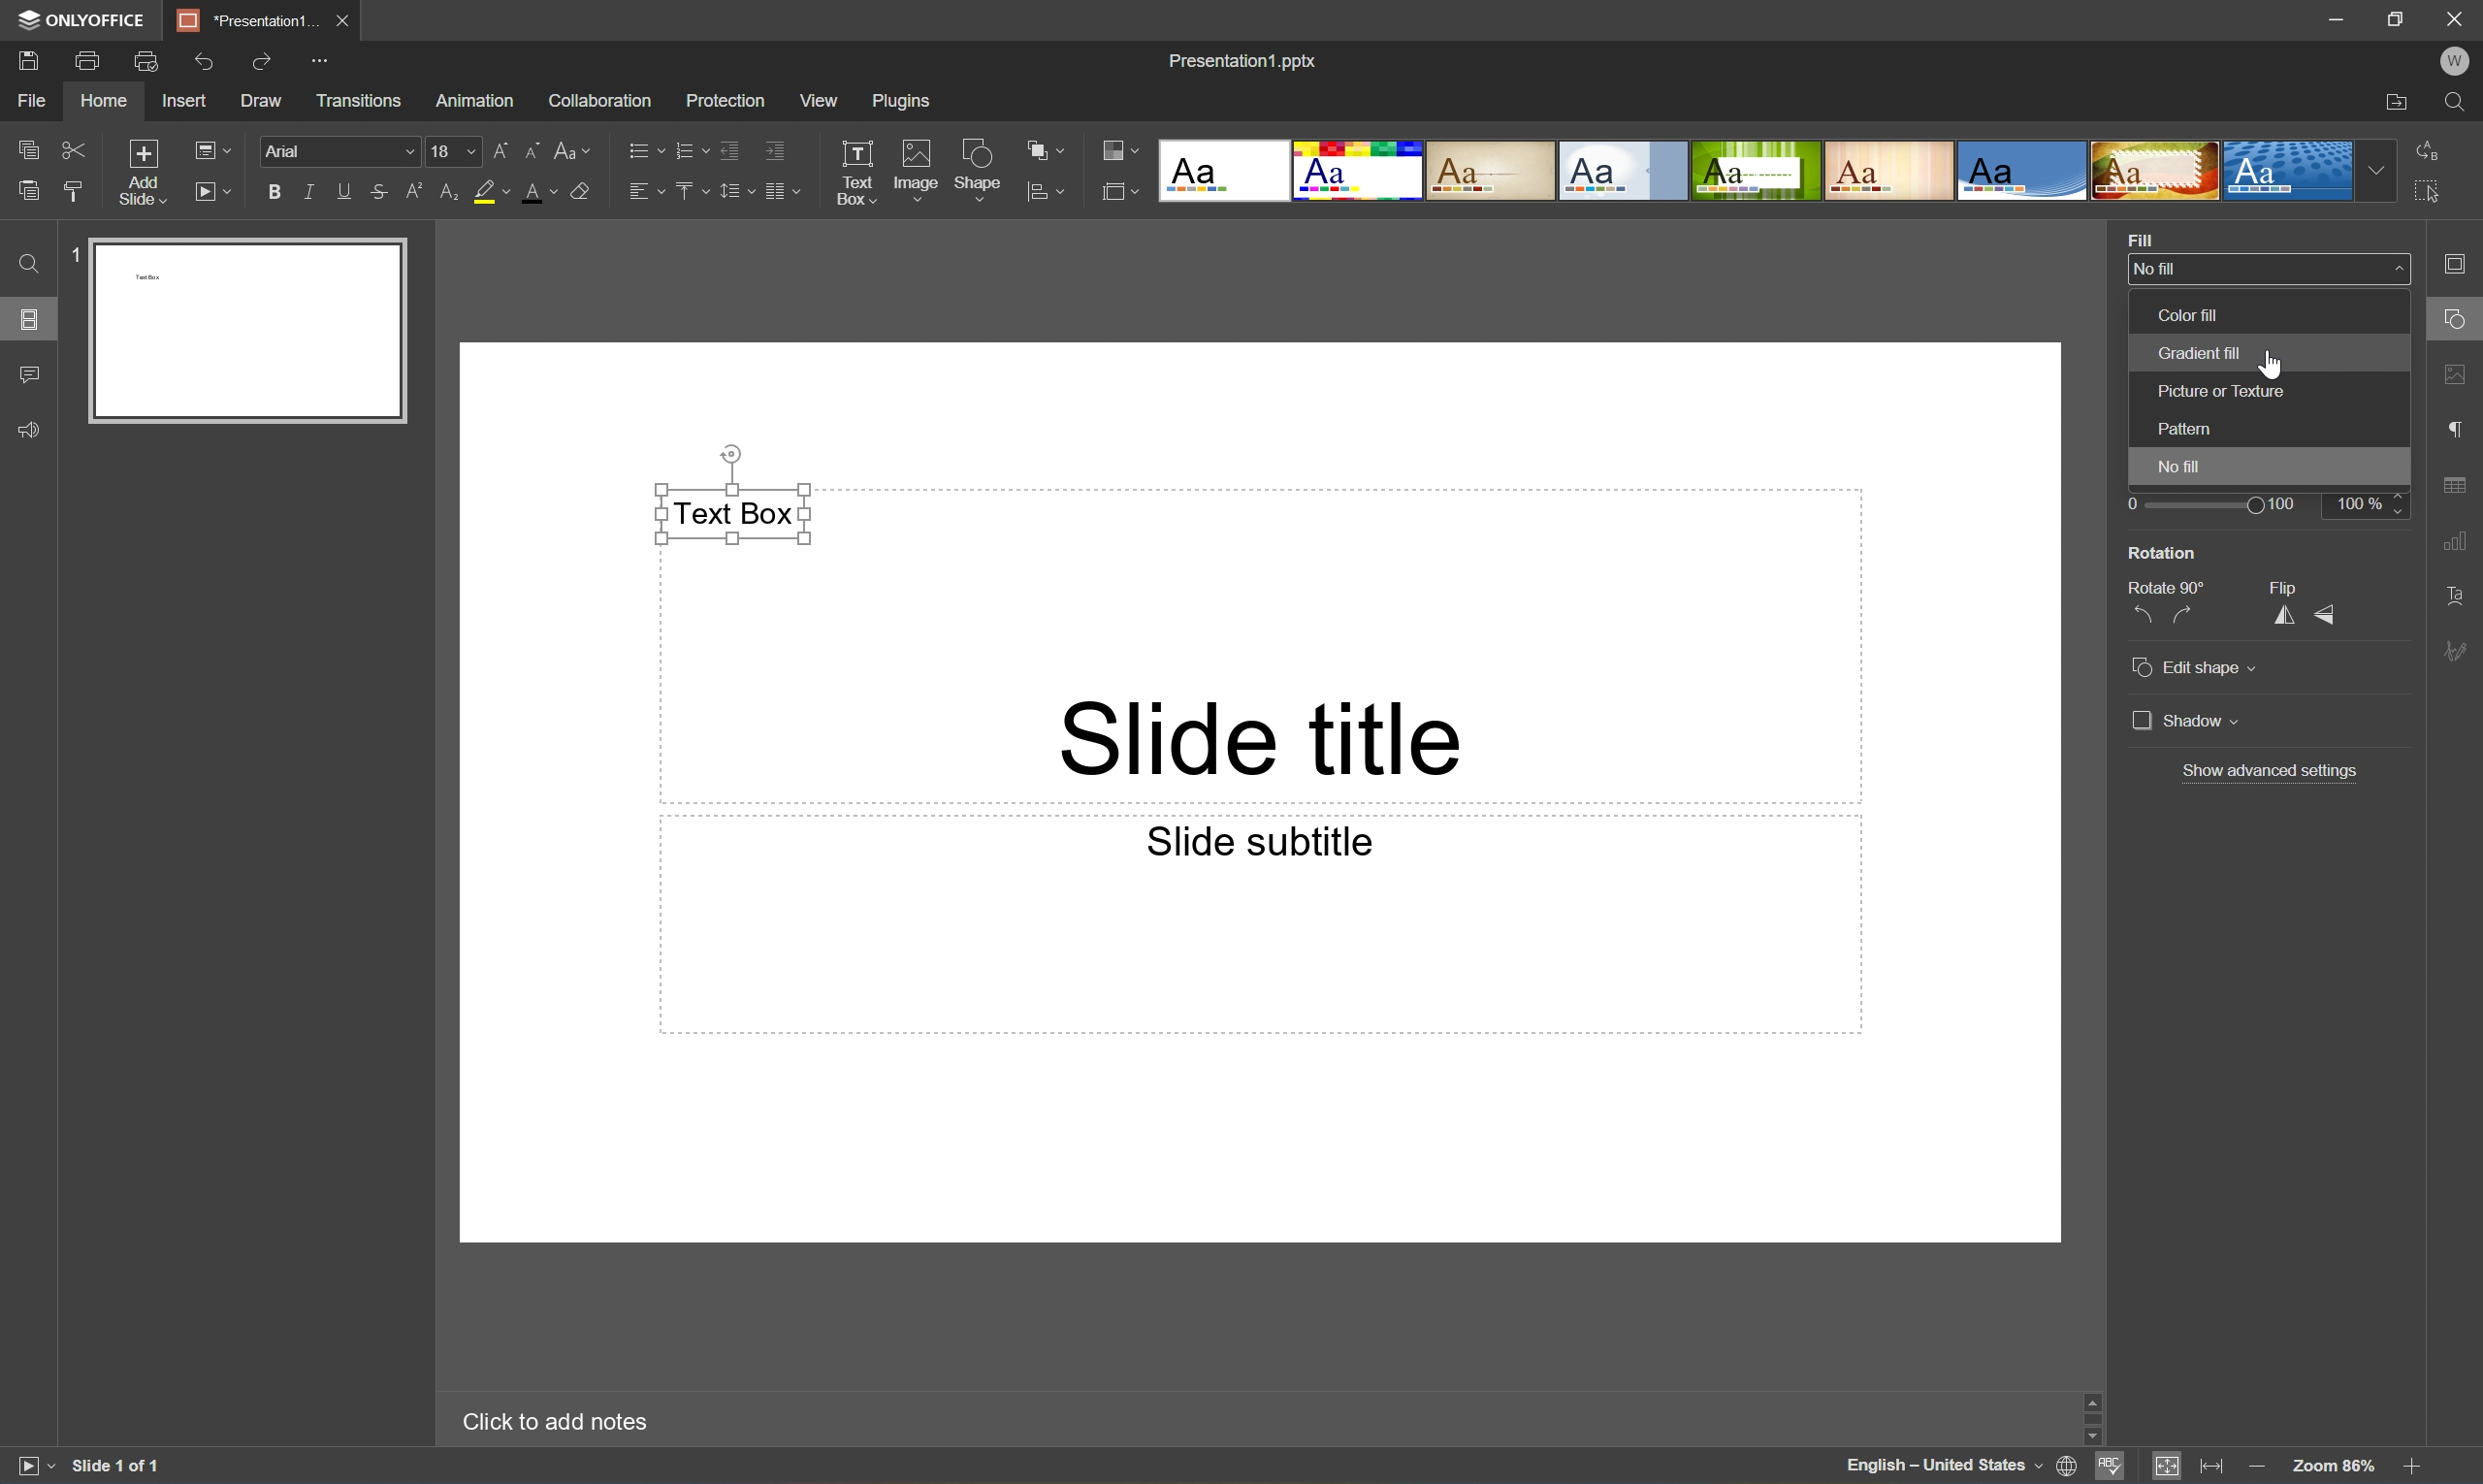 Image resolution: width=2483 pixels, height=1484 pixels. I want to click on File, so click(37, 99).